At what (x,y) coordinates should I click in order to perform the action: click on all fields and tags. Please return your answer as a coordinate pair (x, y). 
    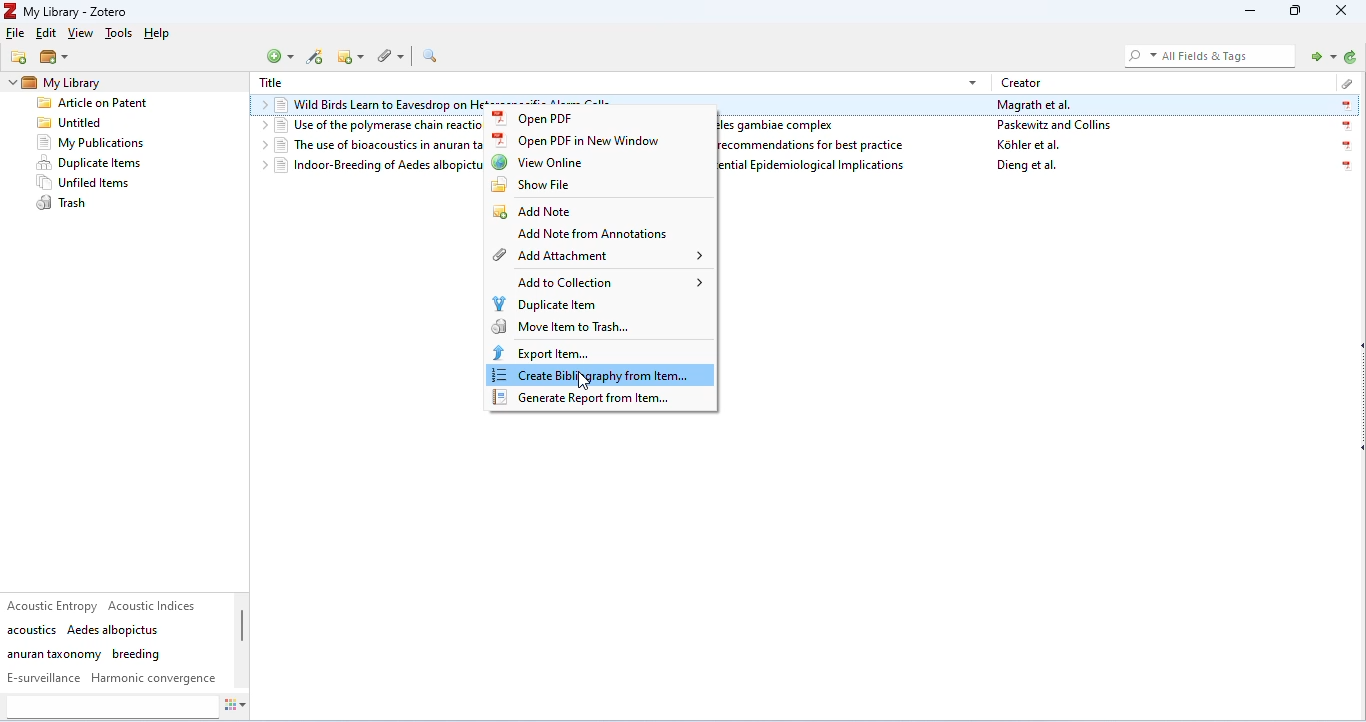
    Looking at the image, I should click on (1207, 55).